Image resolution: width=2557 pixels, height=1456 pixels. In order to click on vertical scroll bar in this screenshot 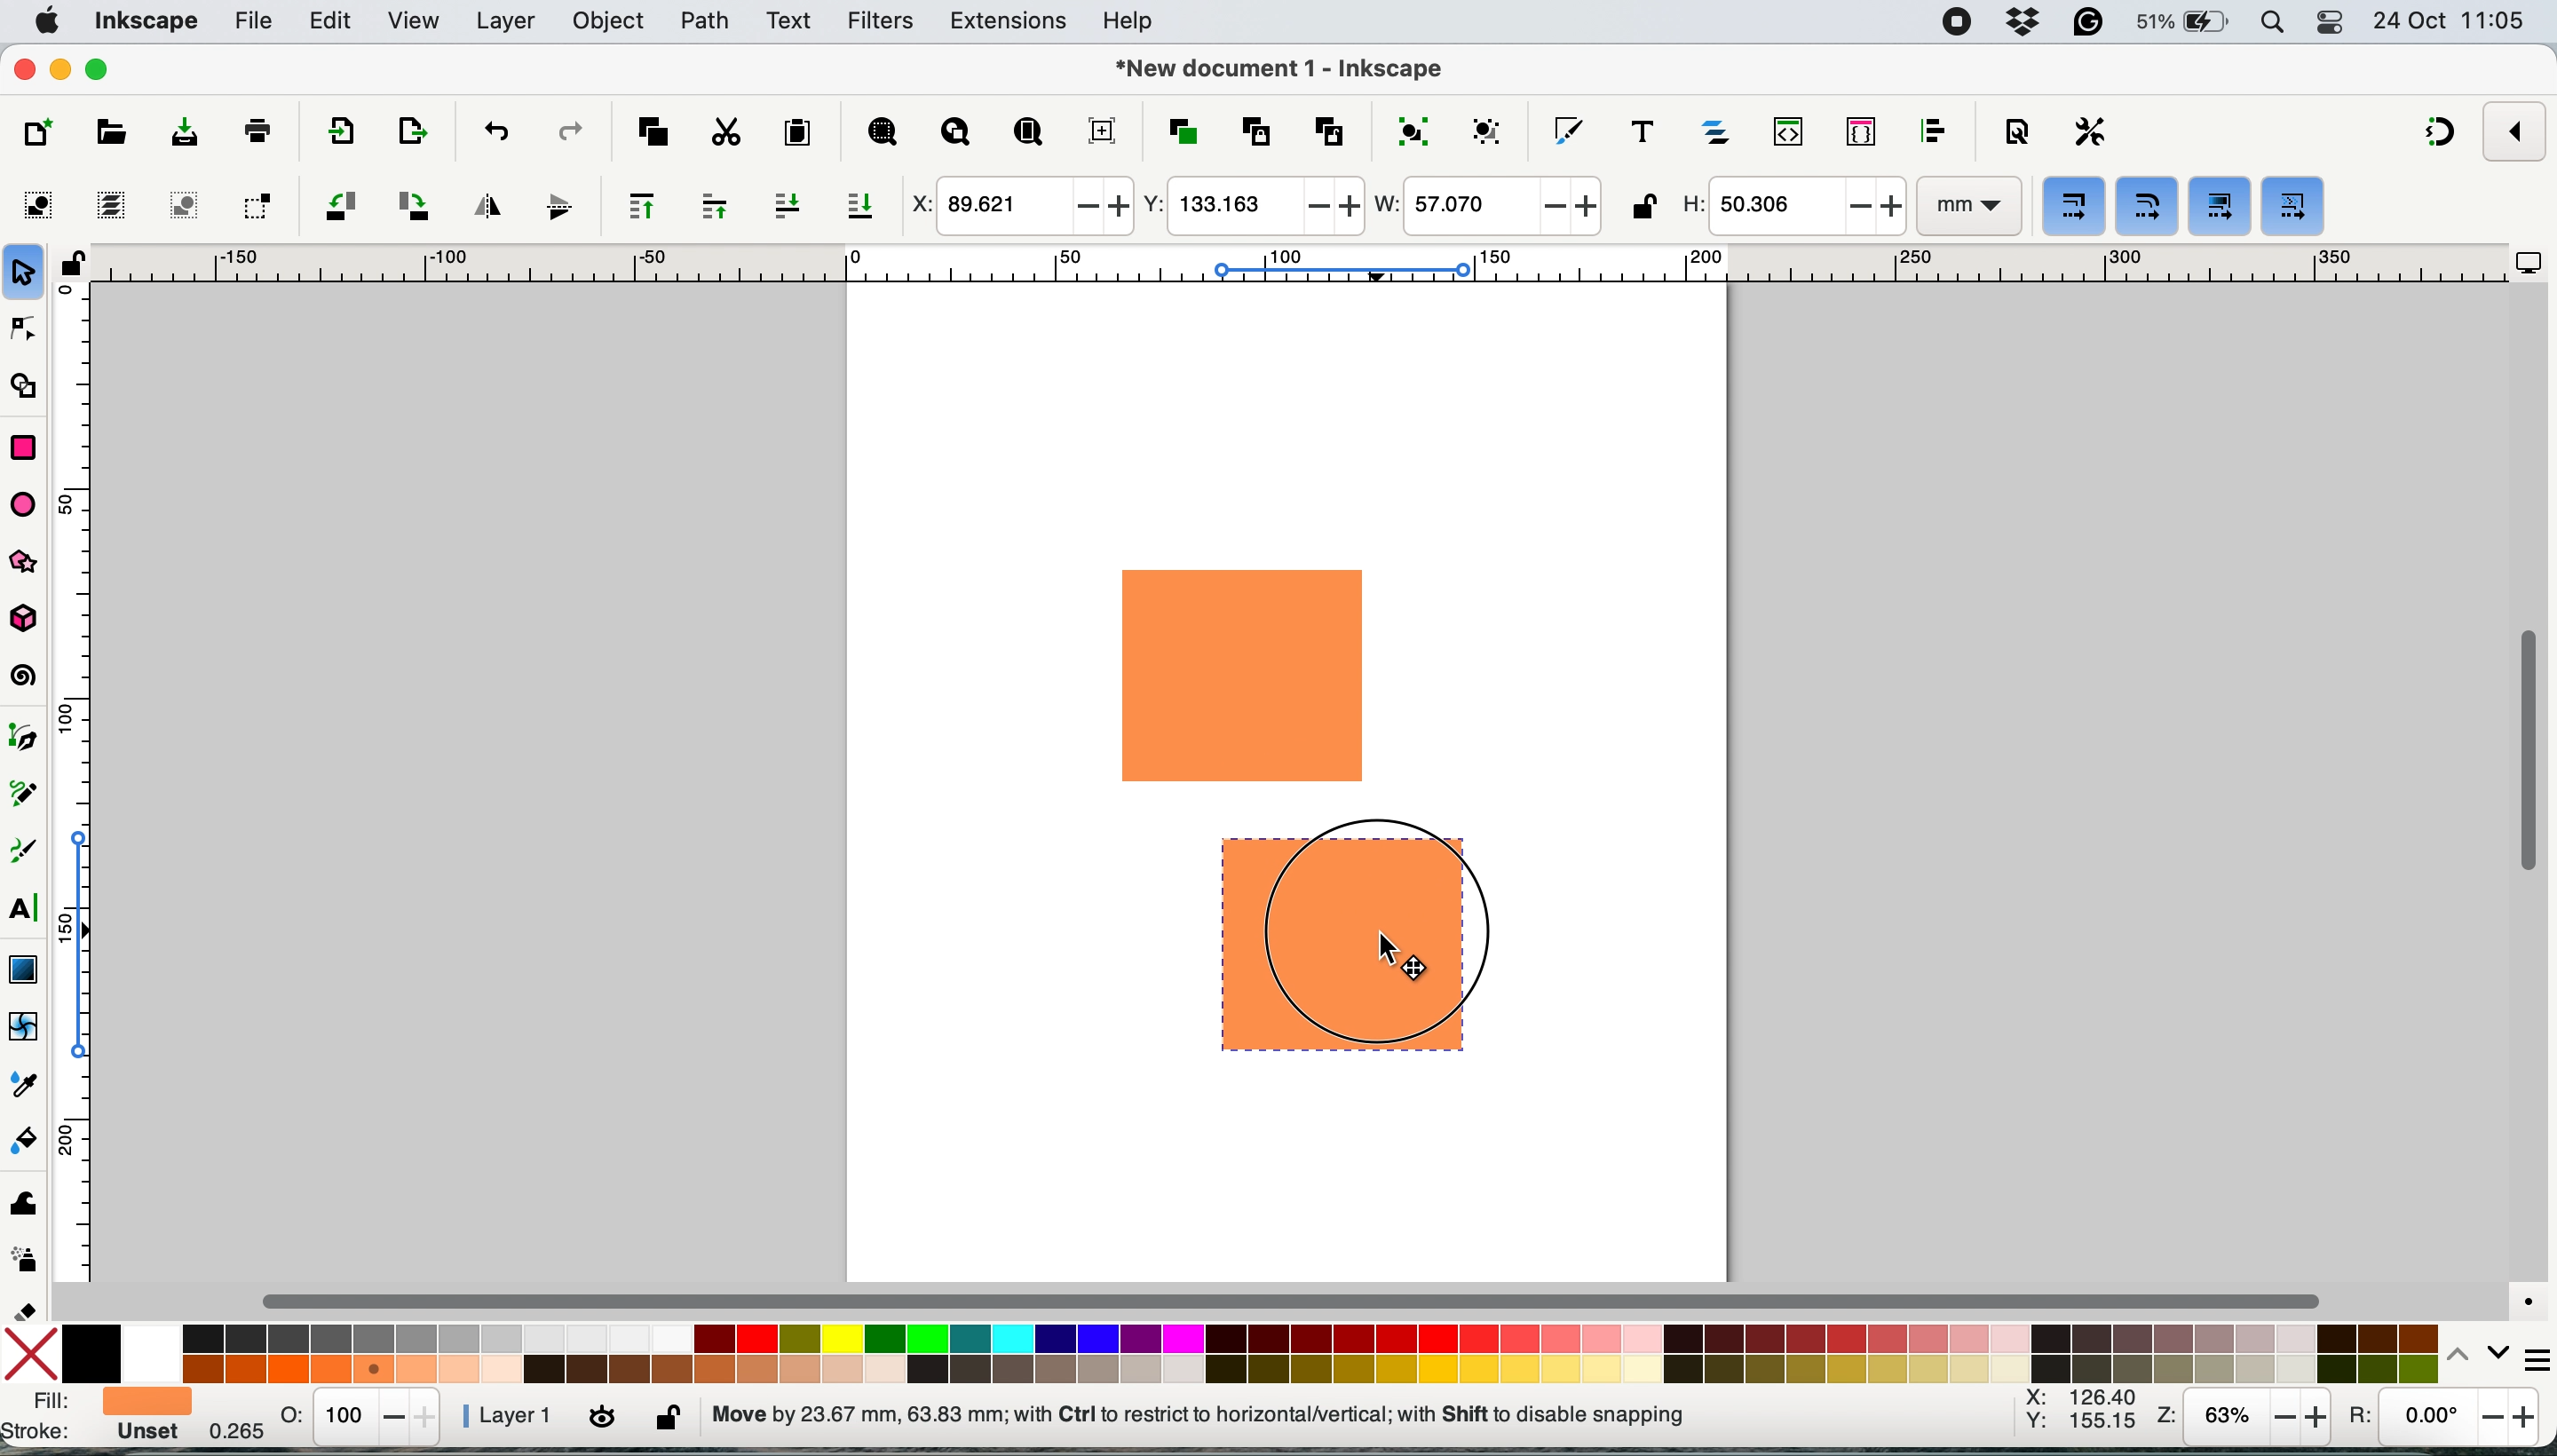, I will do `click(2527, 752)`.